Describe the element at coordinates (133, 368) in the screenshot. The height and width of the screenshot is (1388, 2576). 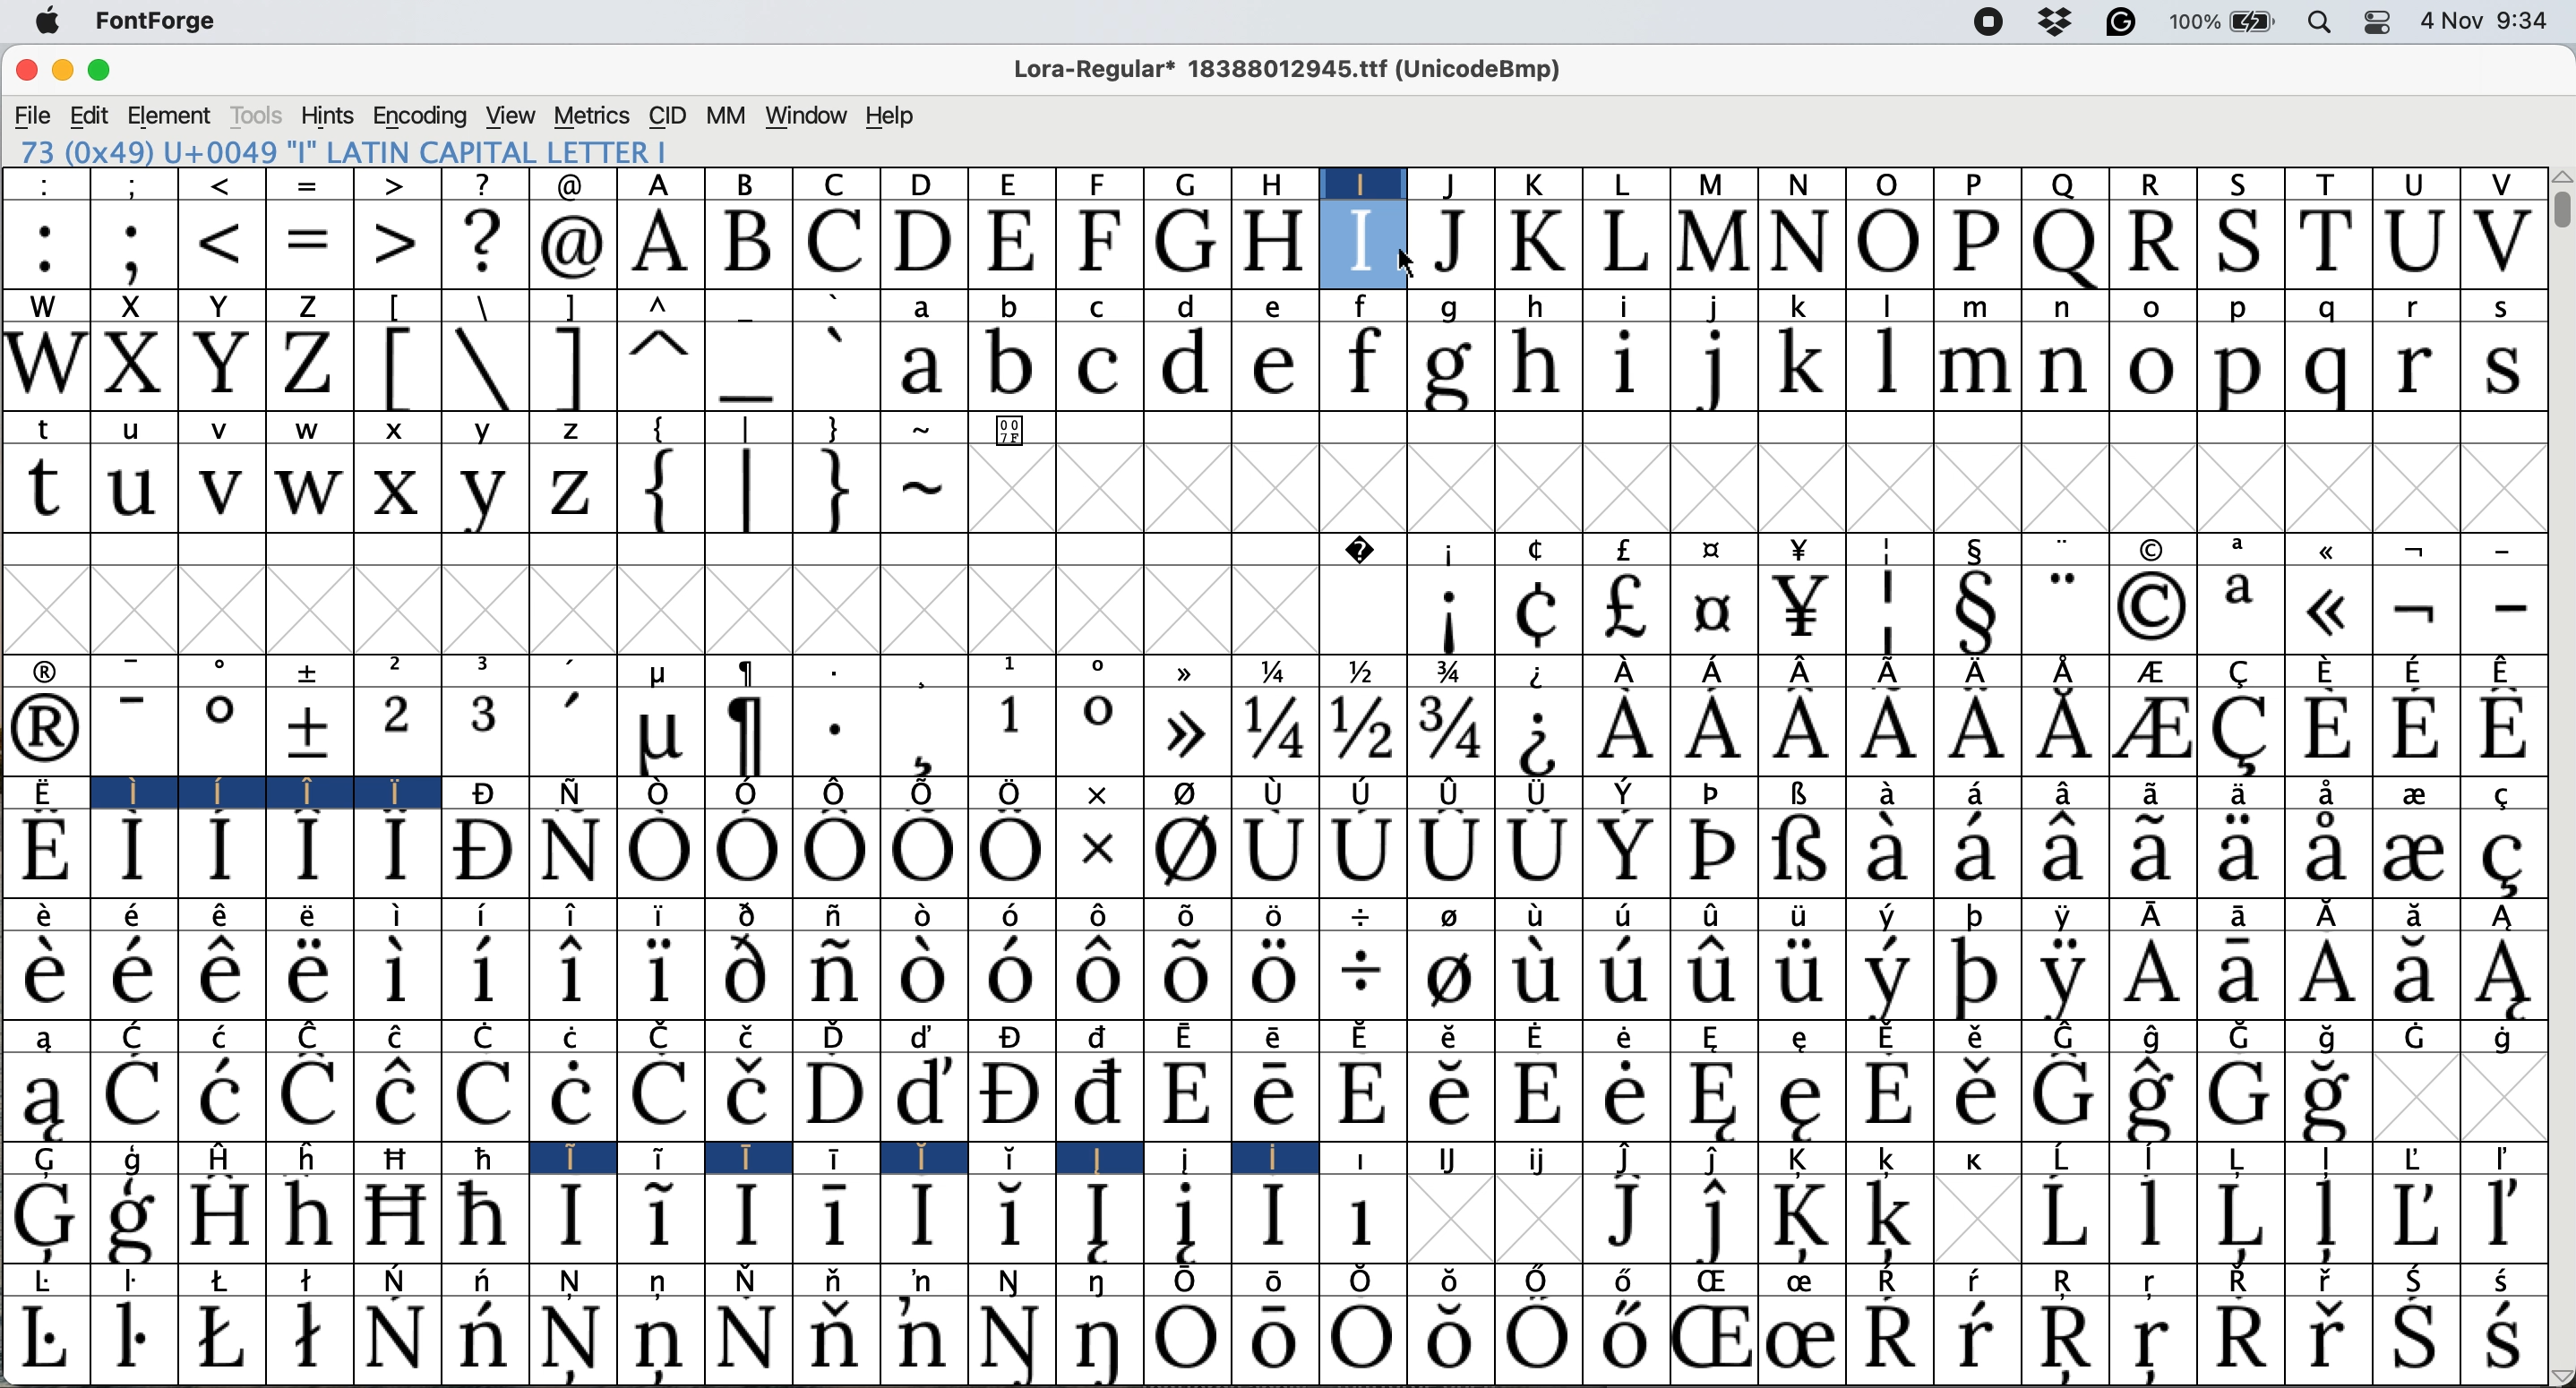
I see `X` at that location.